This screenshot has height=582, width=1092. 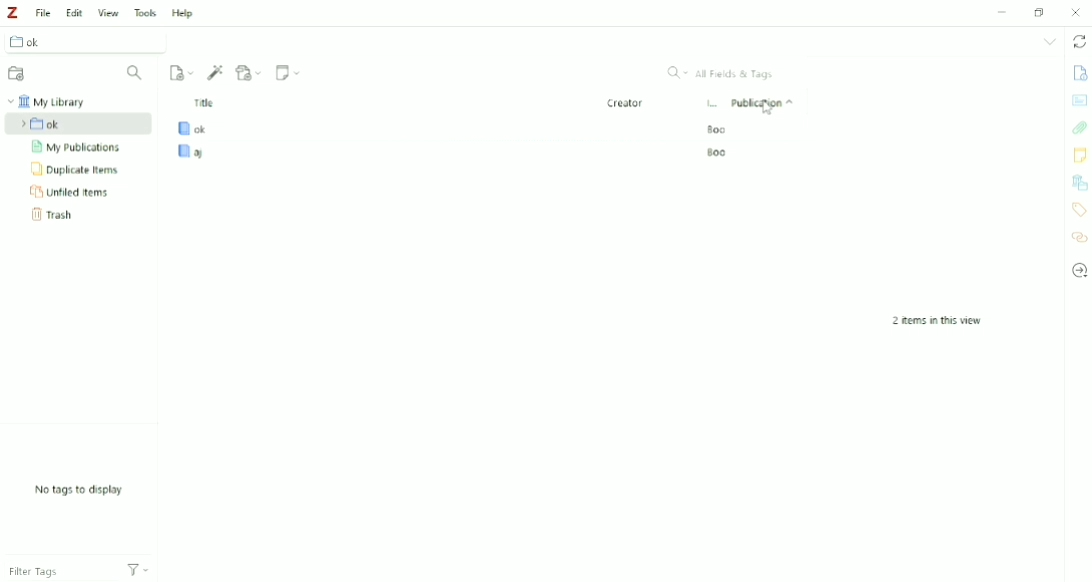 I want to click on Sync, so click(x=1079, y=42).